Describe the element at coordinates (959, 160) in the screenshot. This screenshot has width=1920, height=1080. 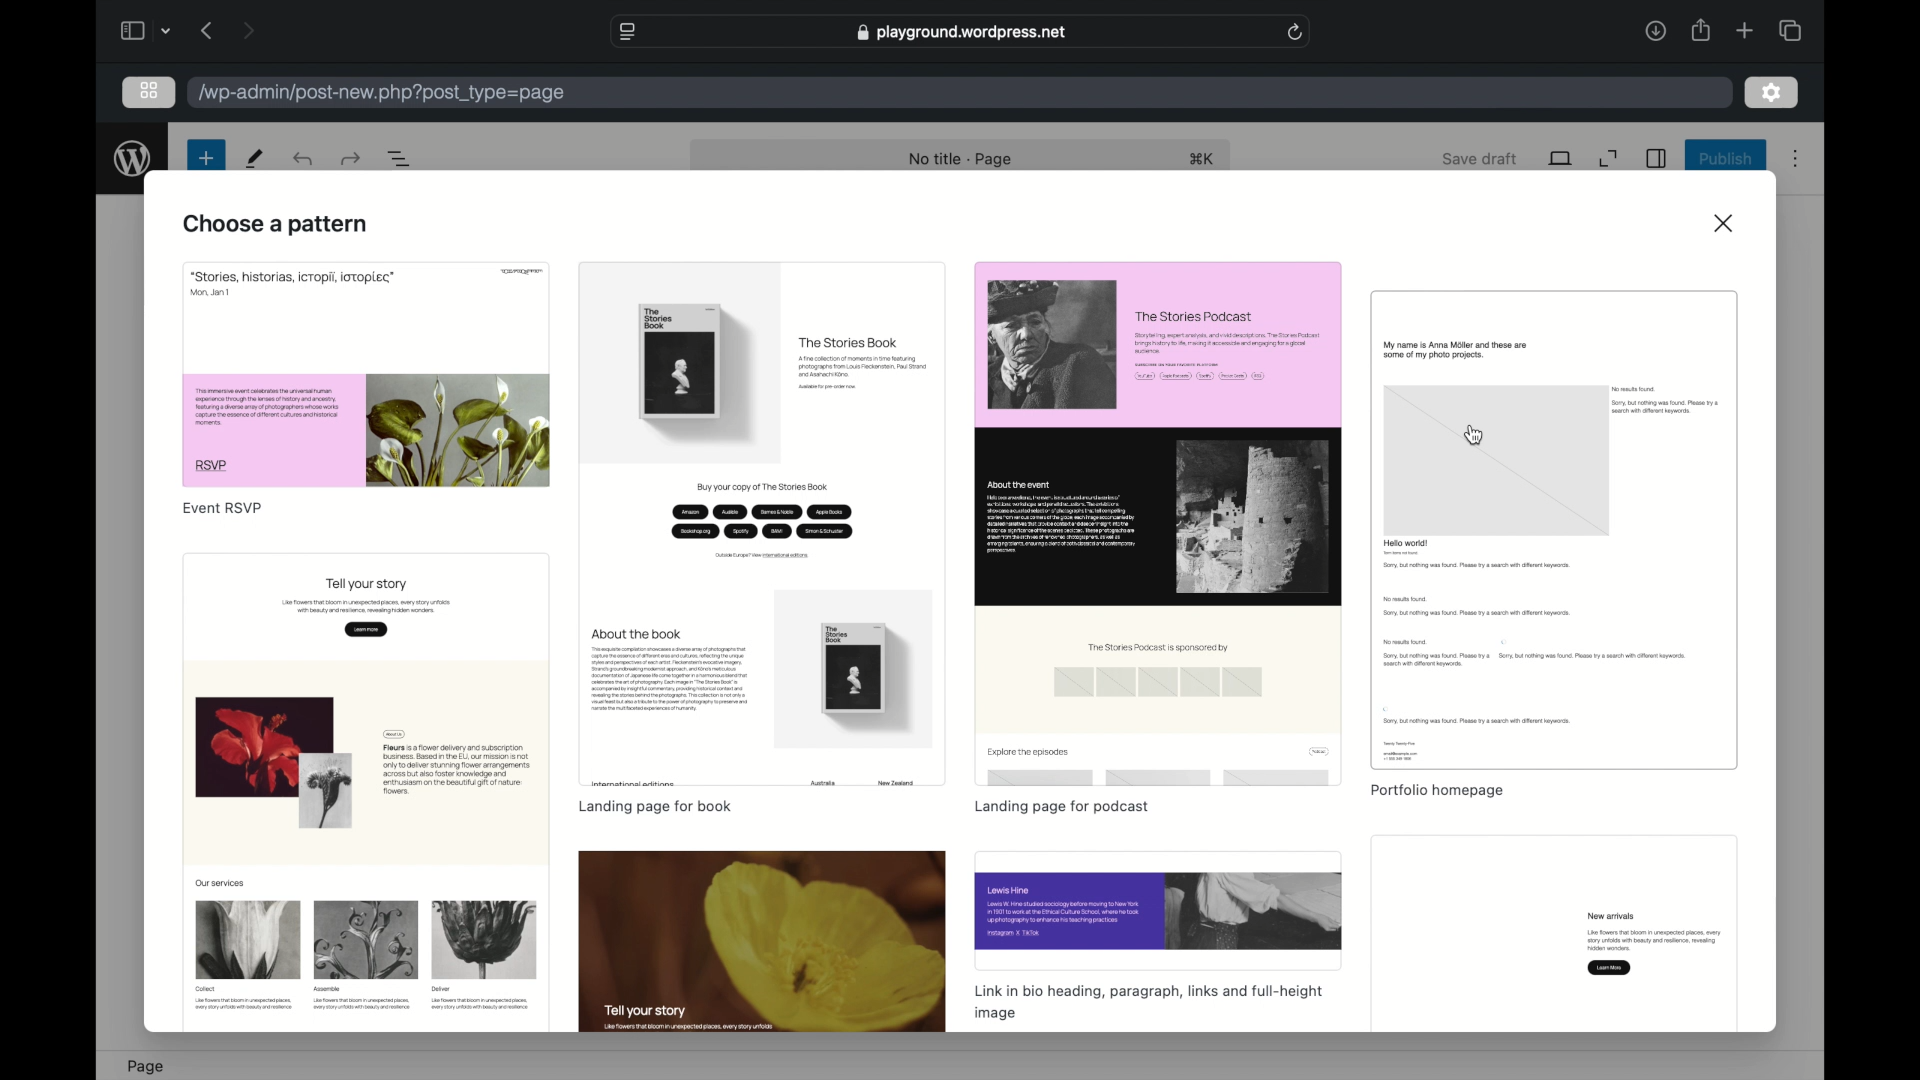
I see `no title - page` at that location.